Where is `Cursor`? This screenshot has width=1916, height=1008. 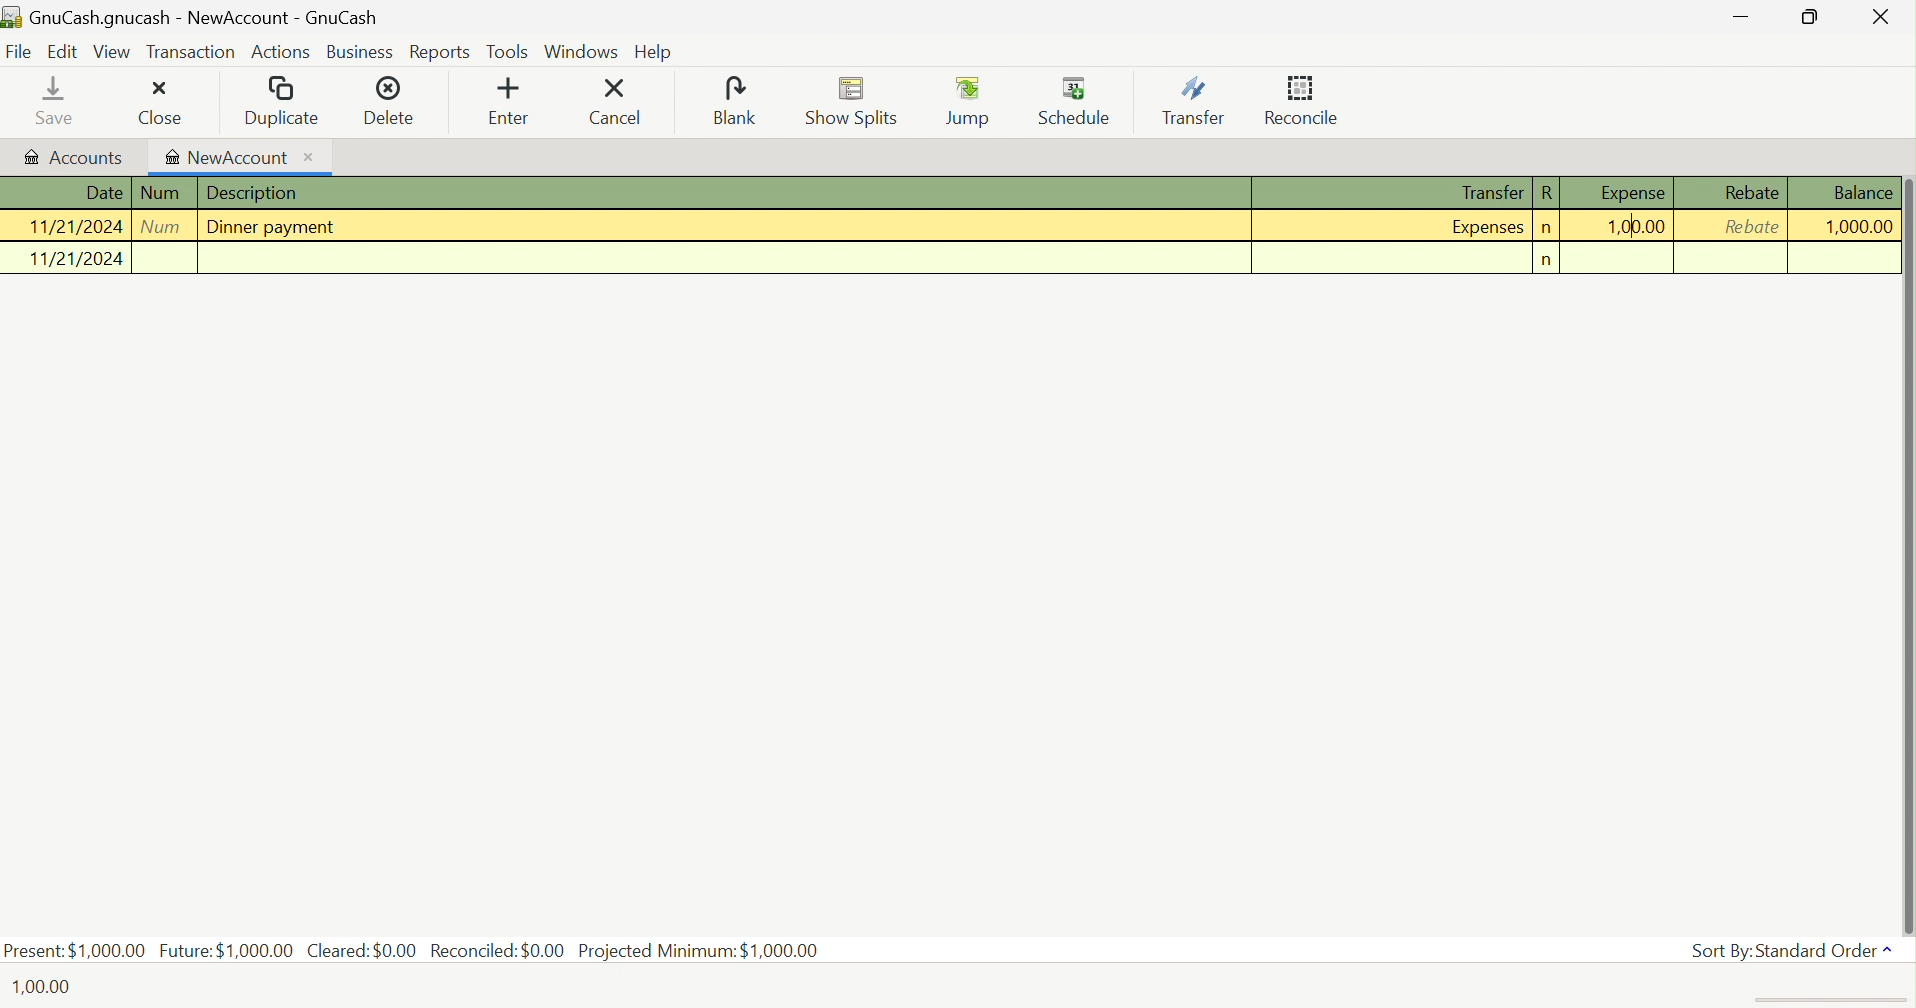
Cursor is located at coordinates (1638, 228).